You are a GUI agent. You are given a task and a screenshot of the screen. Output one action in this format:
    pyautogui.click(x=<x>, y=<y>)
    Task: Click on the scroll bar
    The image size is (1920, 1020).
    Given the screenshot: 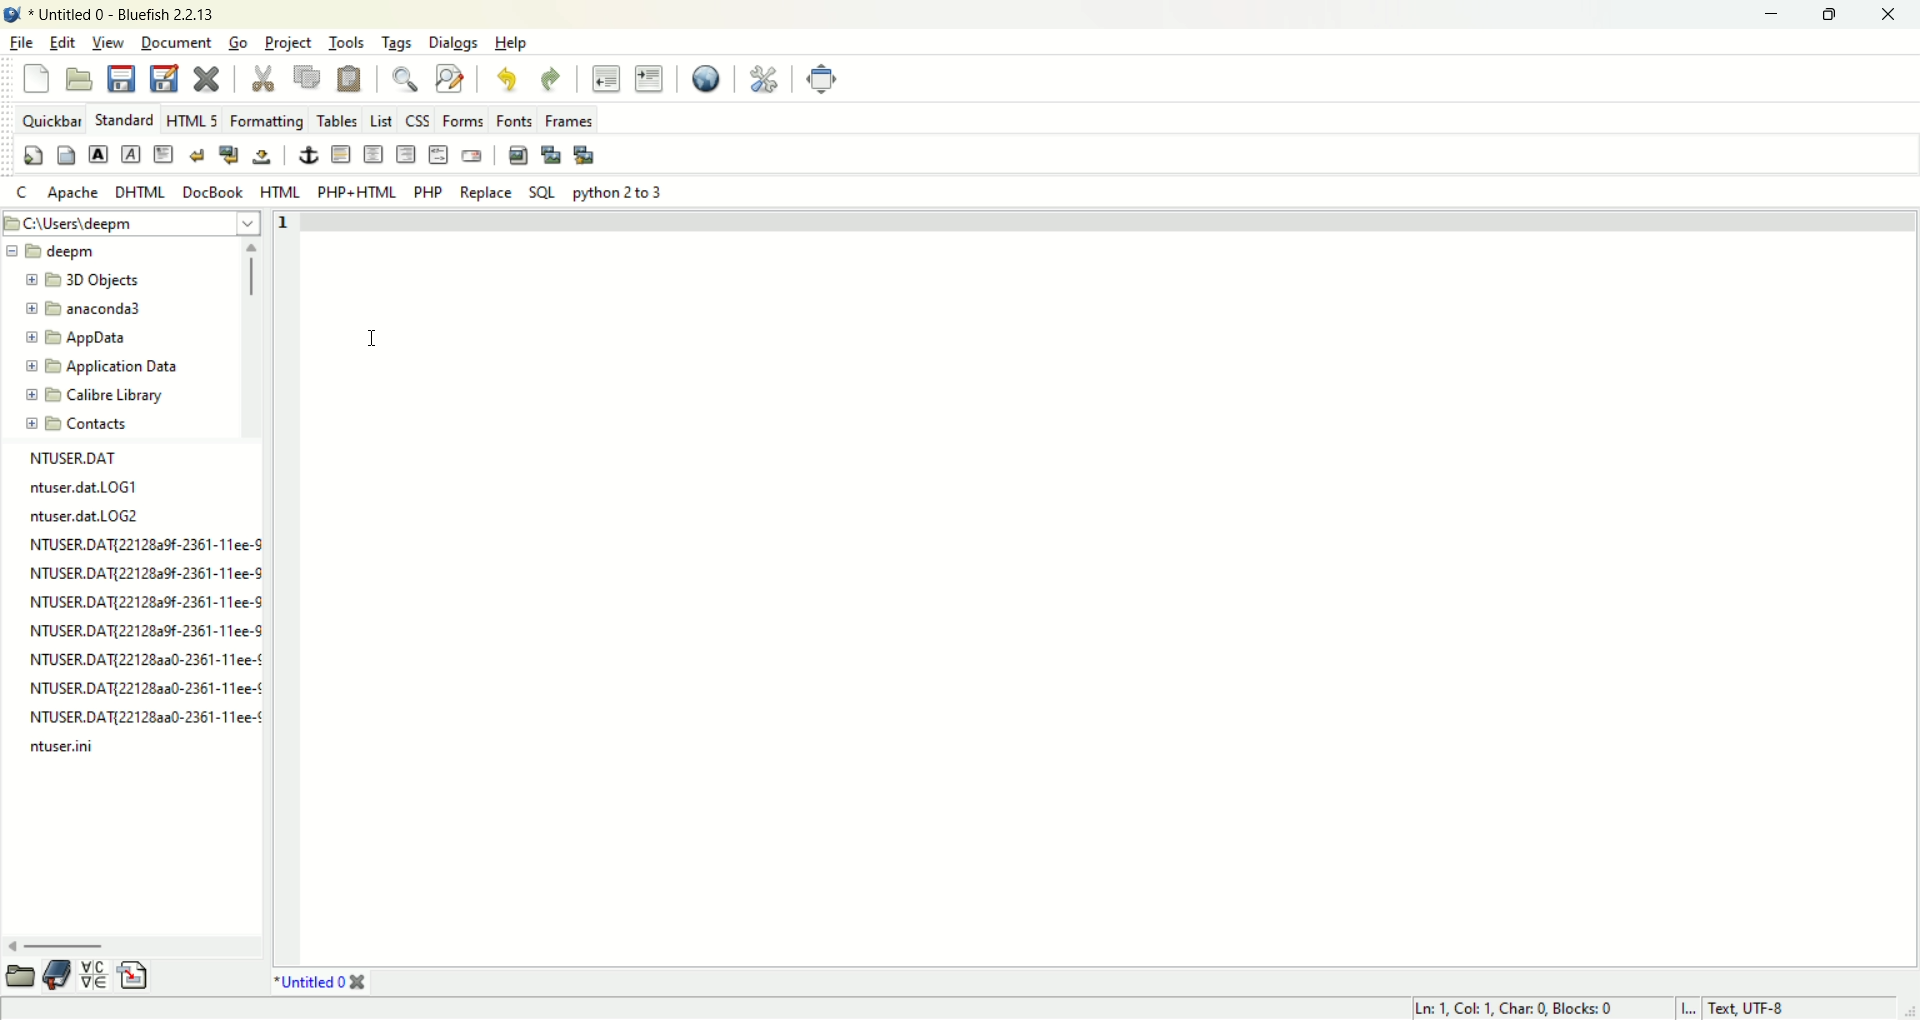 What is the action you would take?
    pyautogui.click(x=255, y=345)
    